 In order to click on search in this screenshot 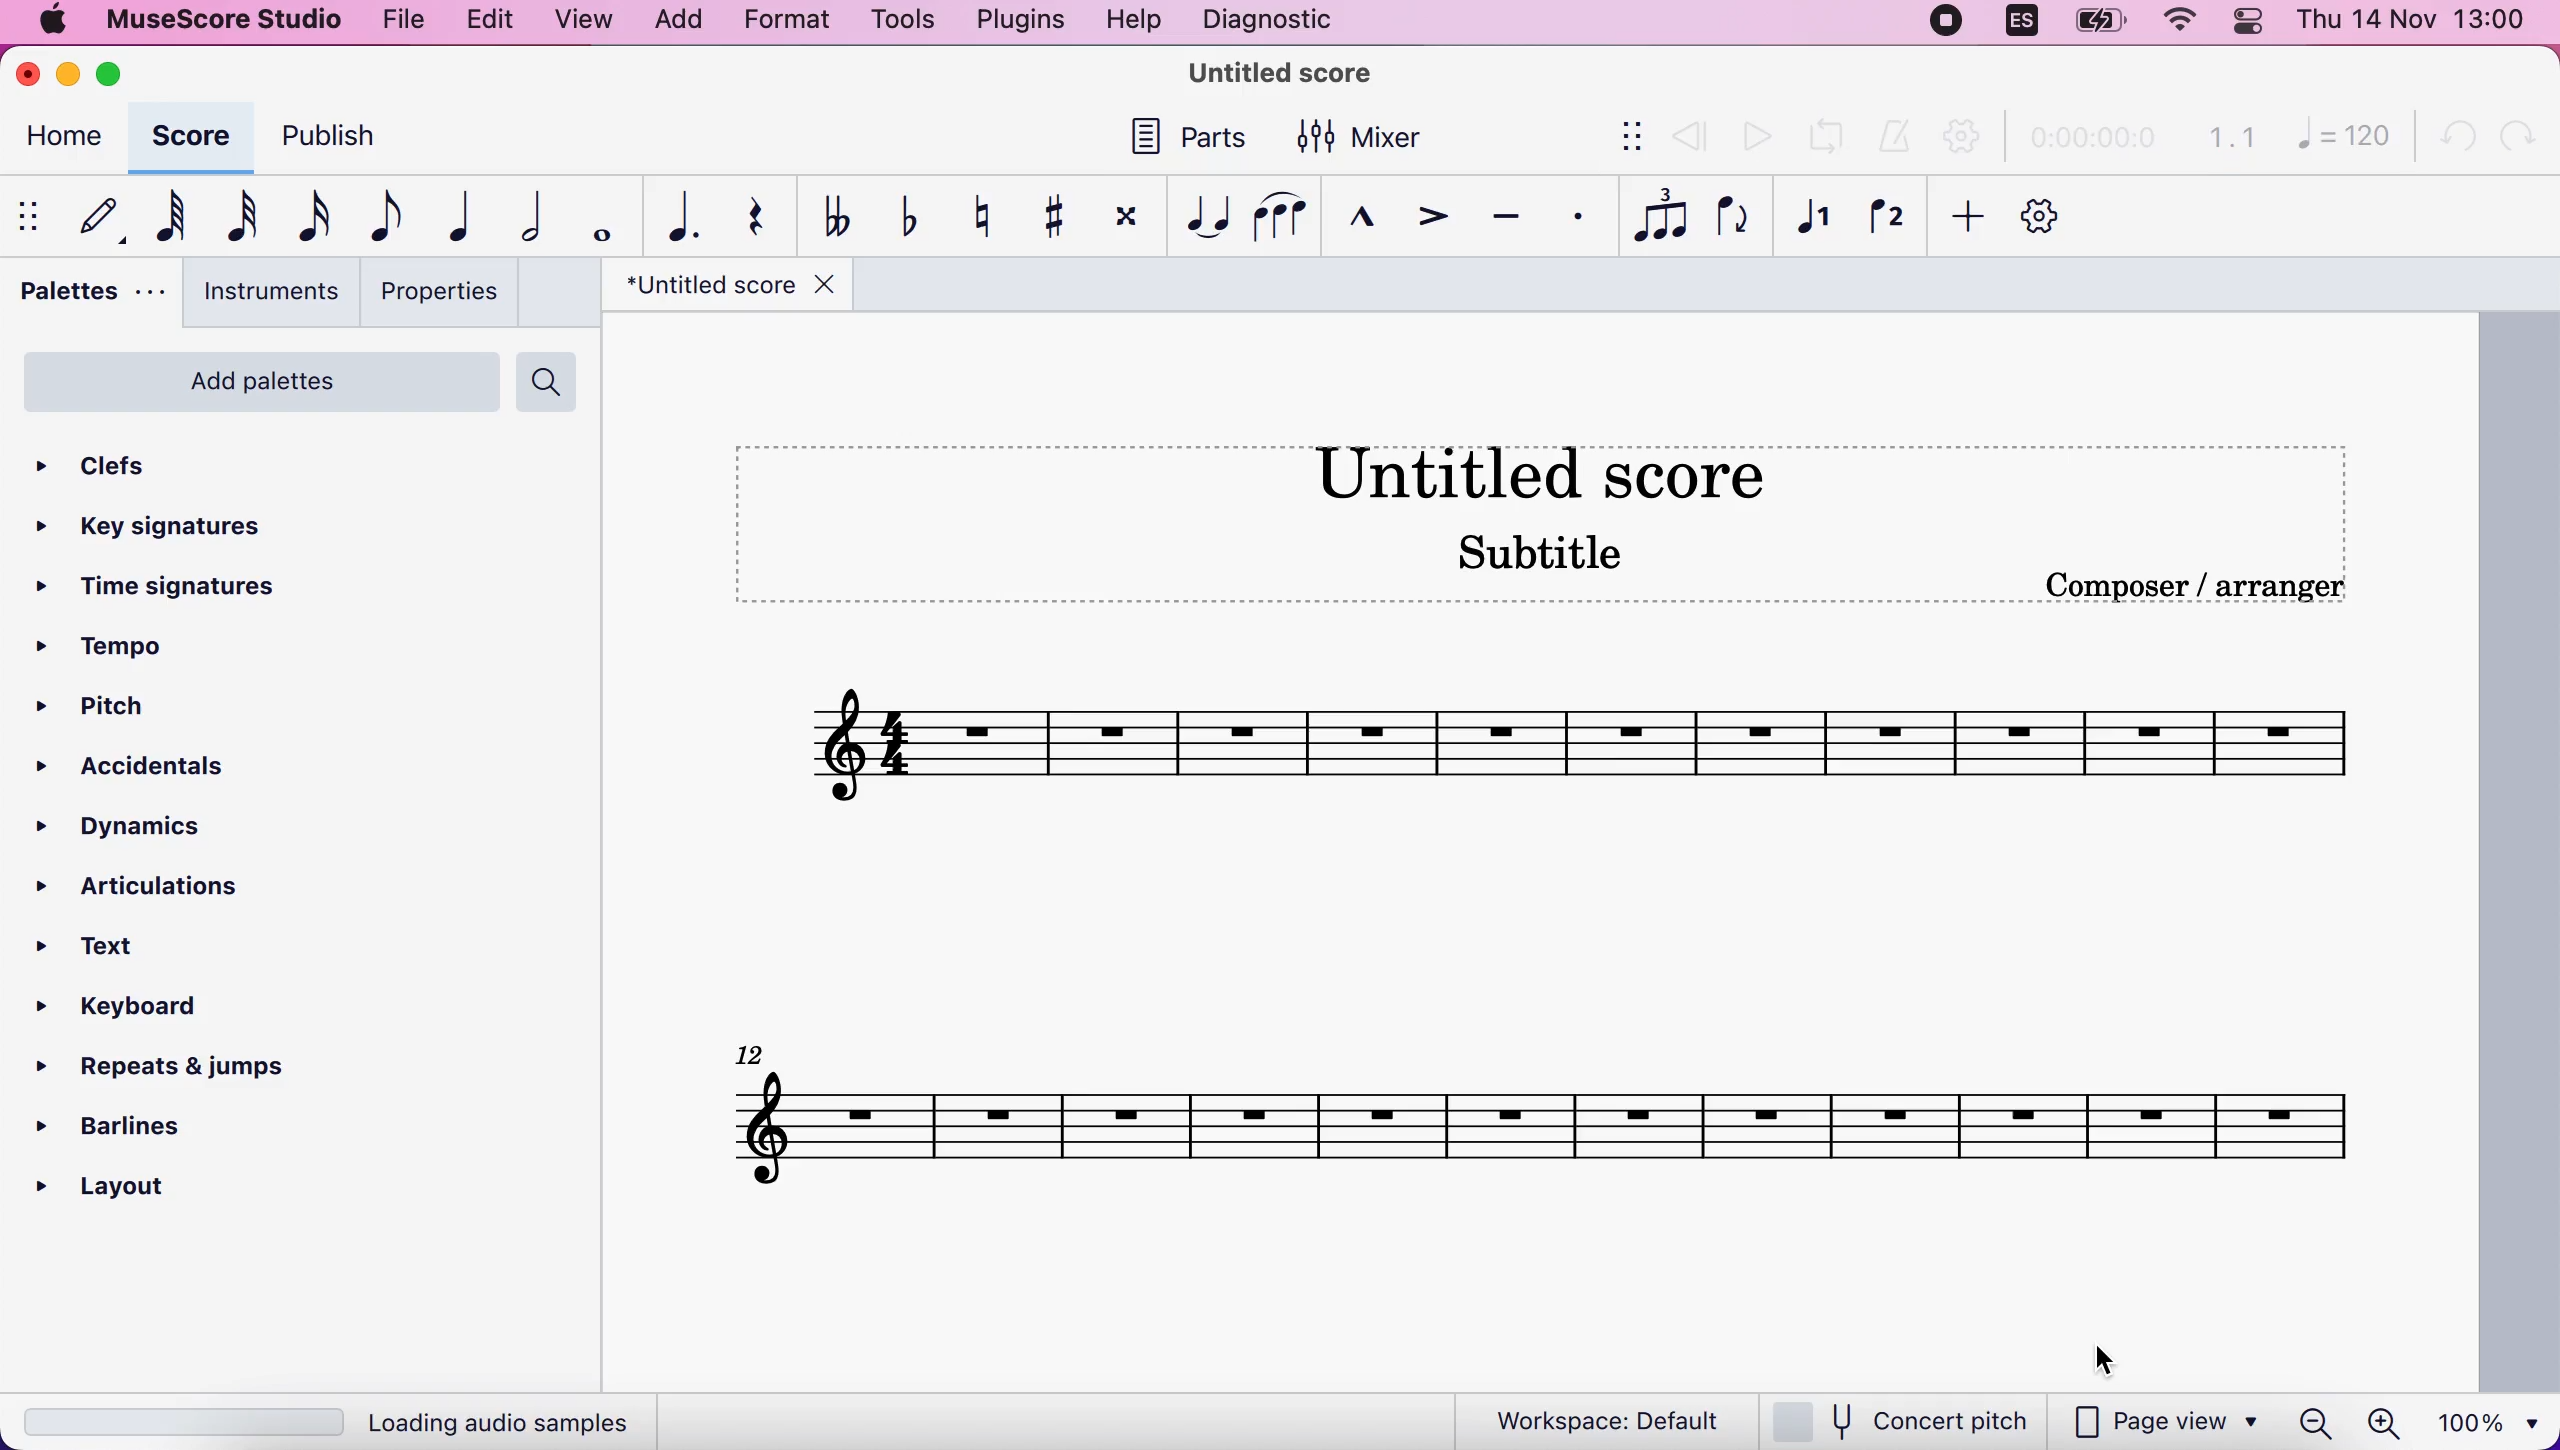, I will do `click(558, 383)`.